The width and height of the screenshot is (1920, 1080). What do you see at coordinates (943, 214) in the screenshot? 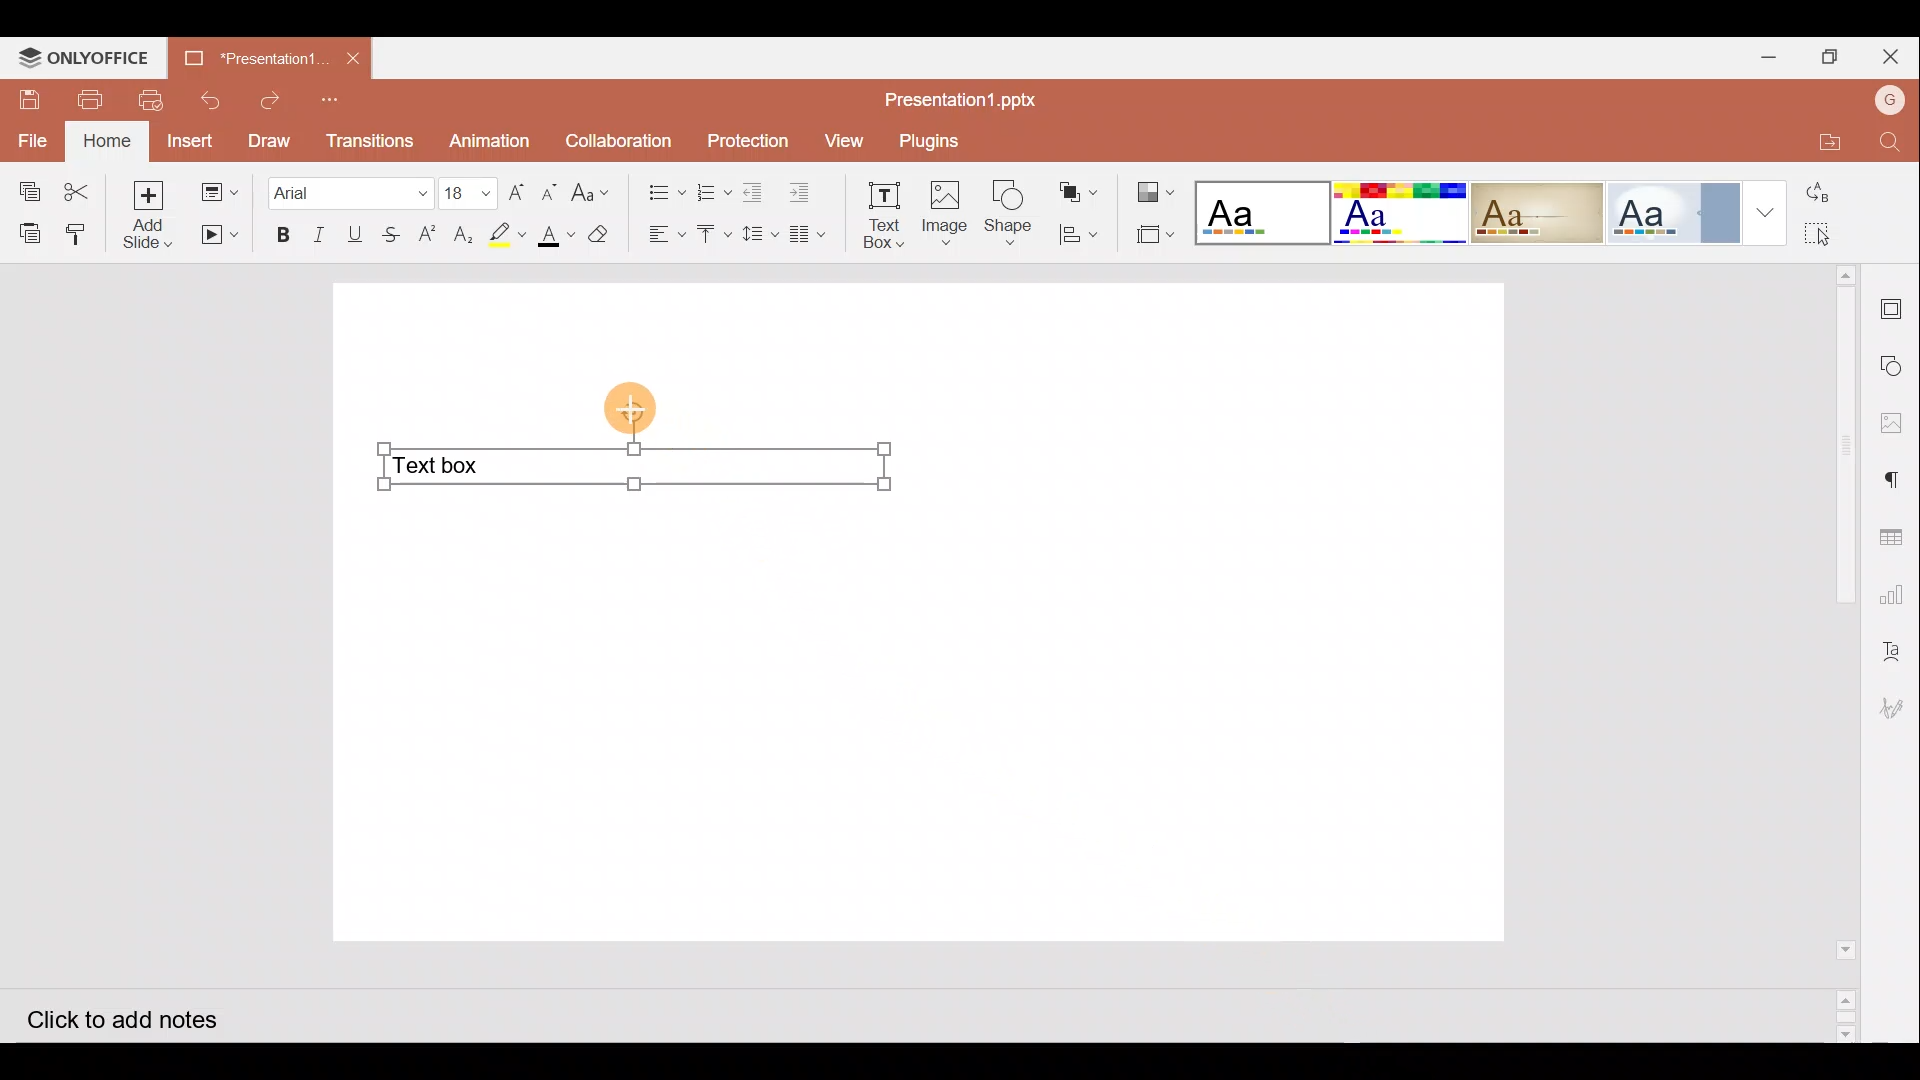
I see `Insert Image` at bounding box center [943, 214].